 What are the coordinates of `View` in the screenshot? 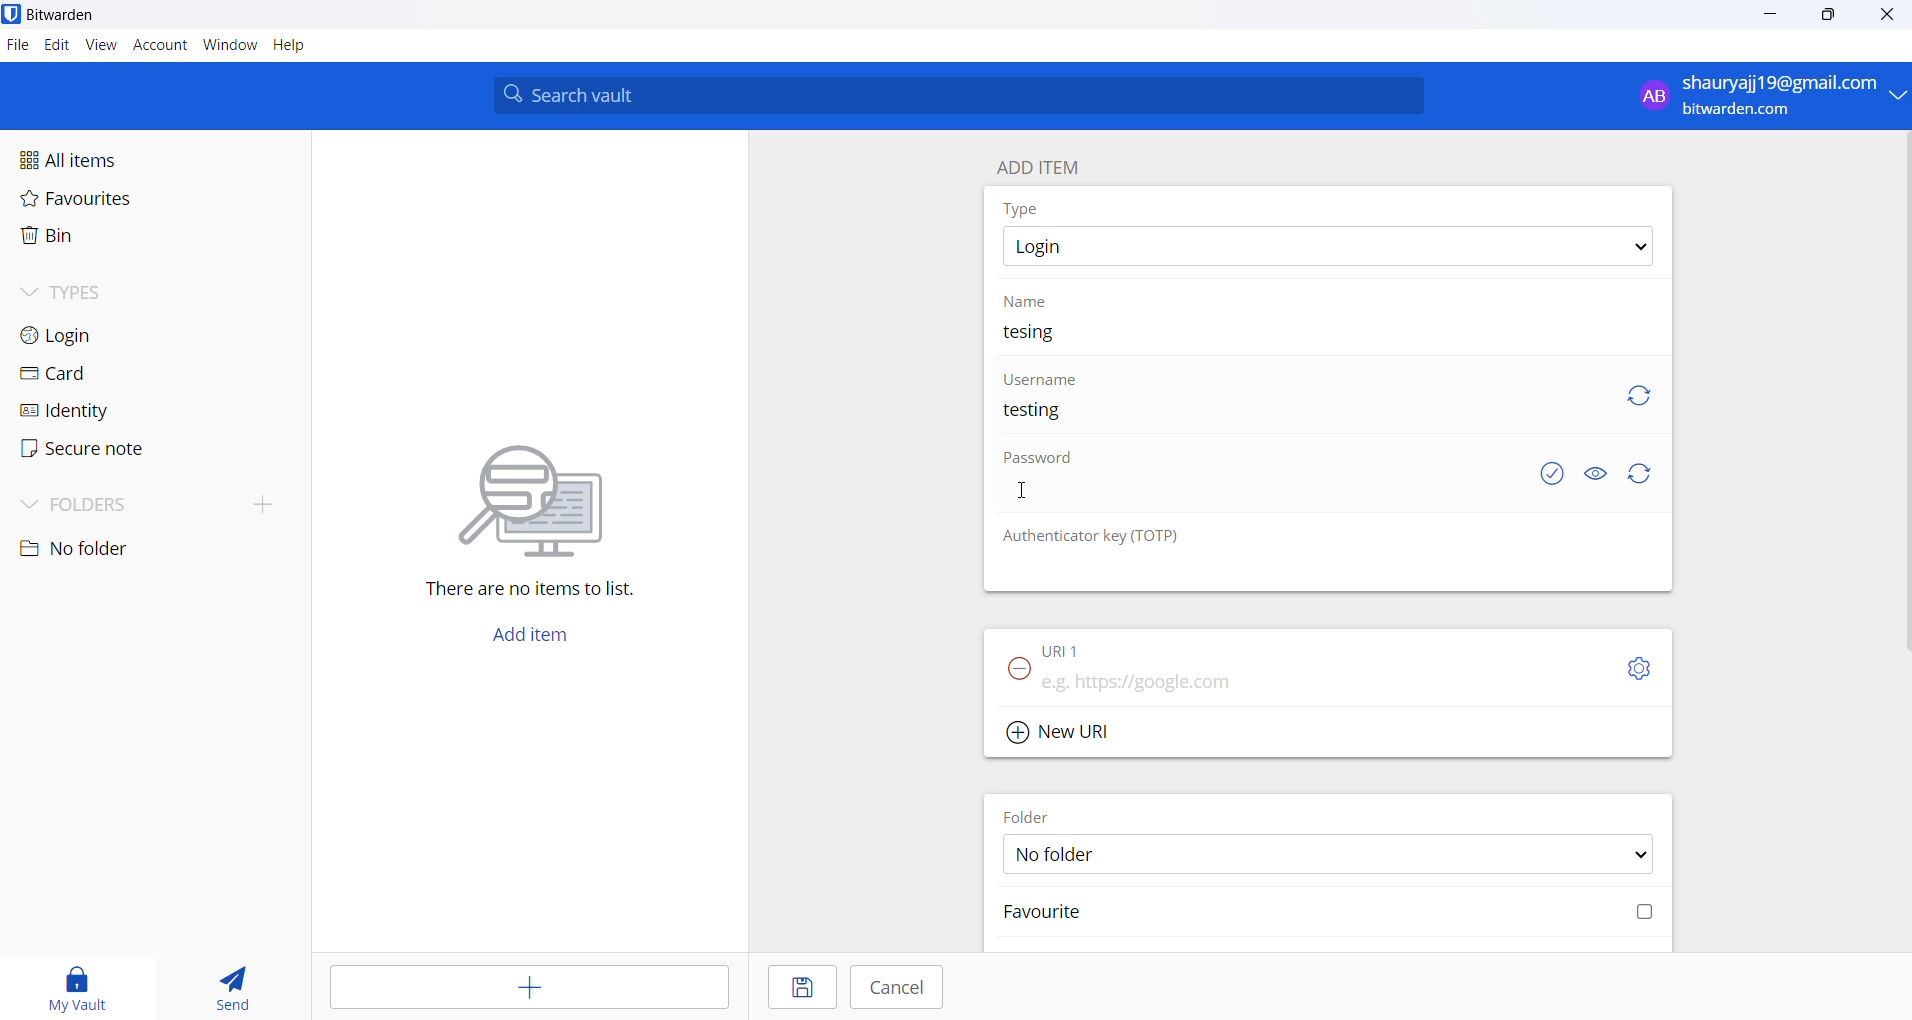 It's located at (103, 46).